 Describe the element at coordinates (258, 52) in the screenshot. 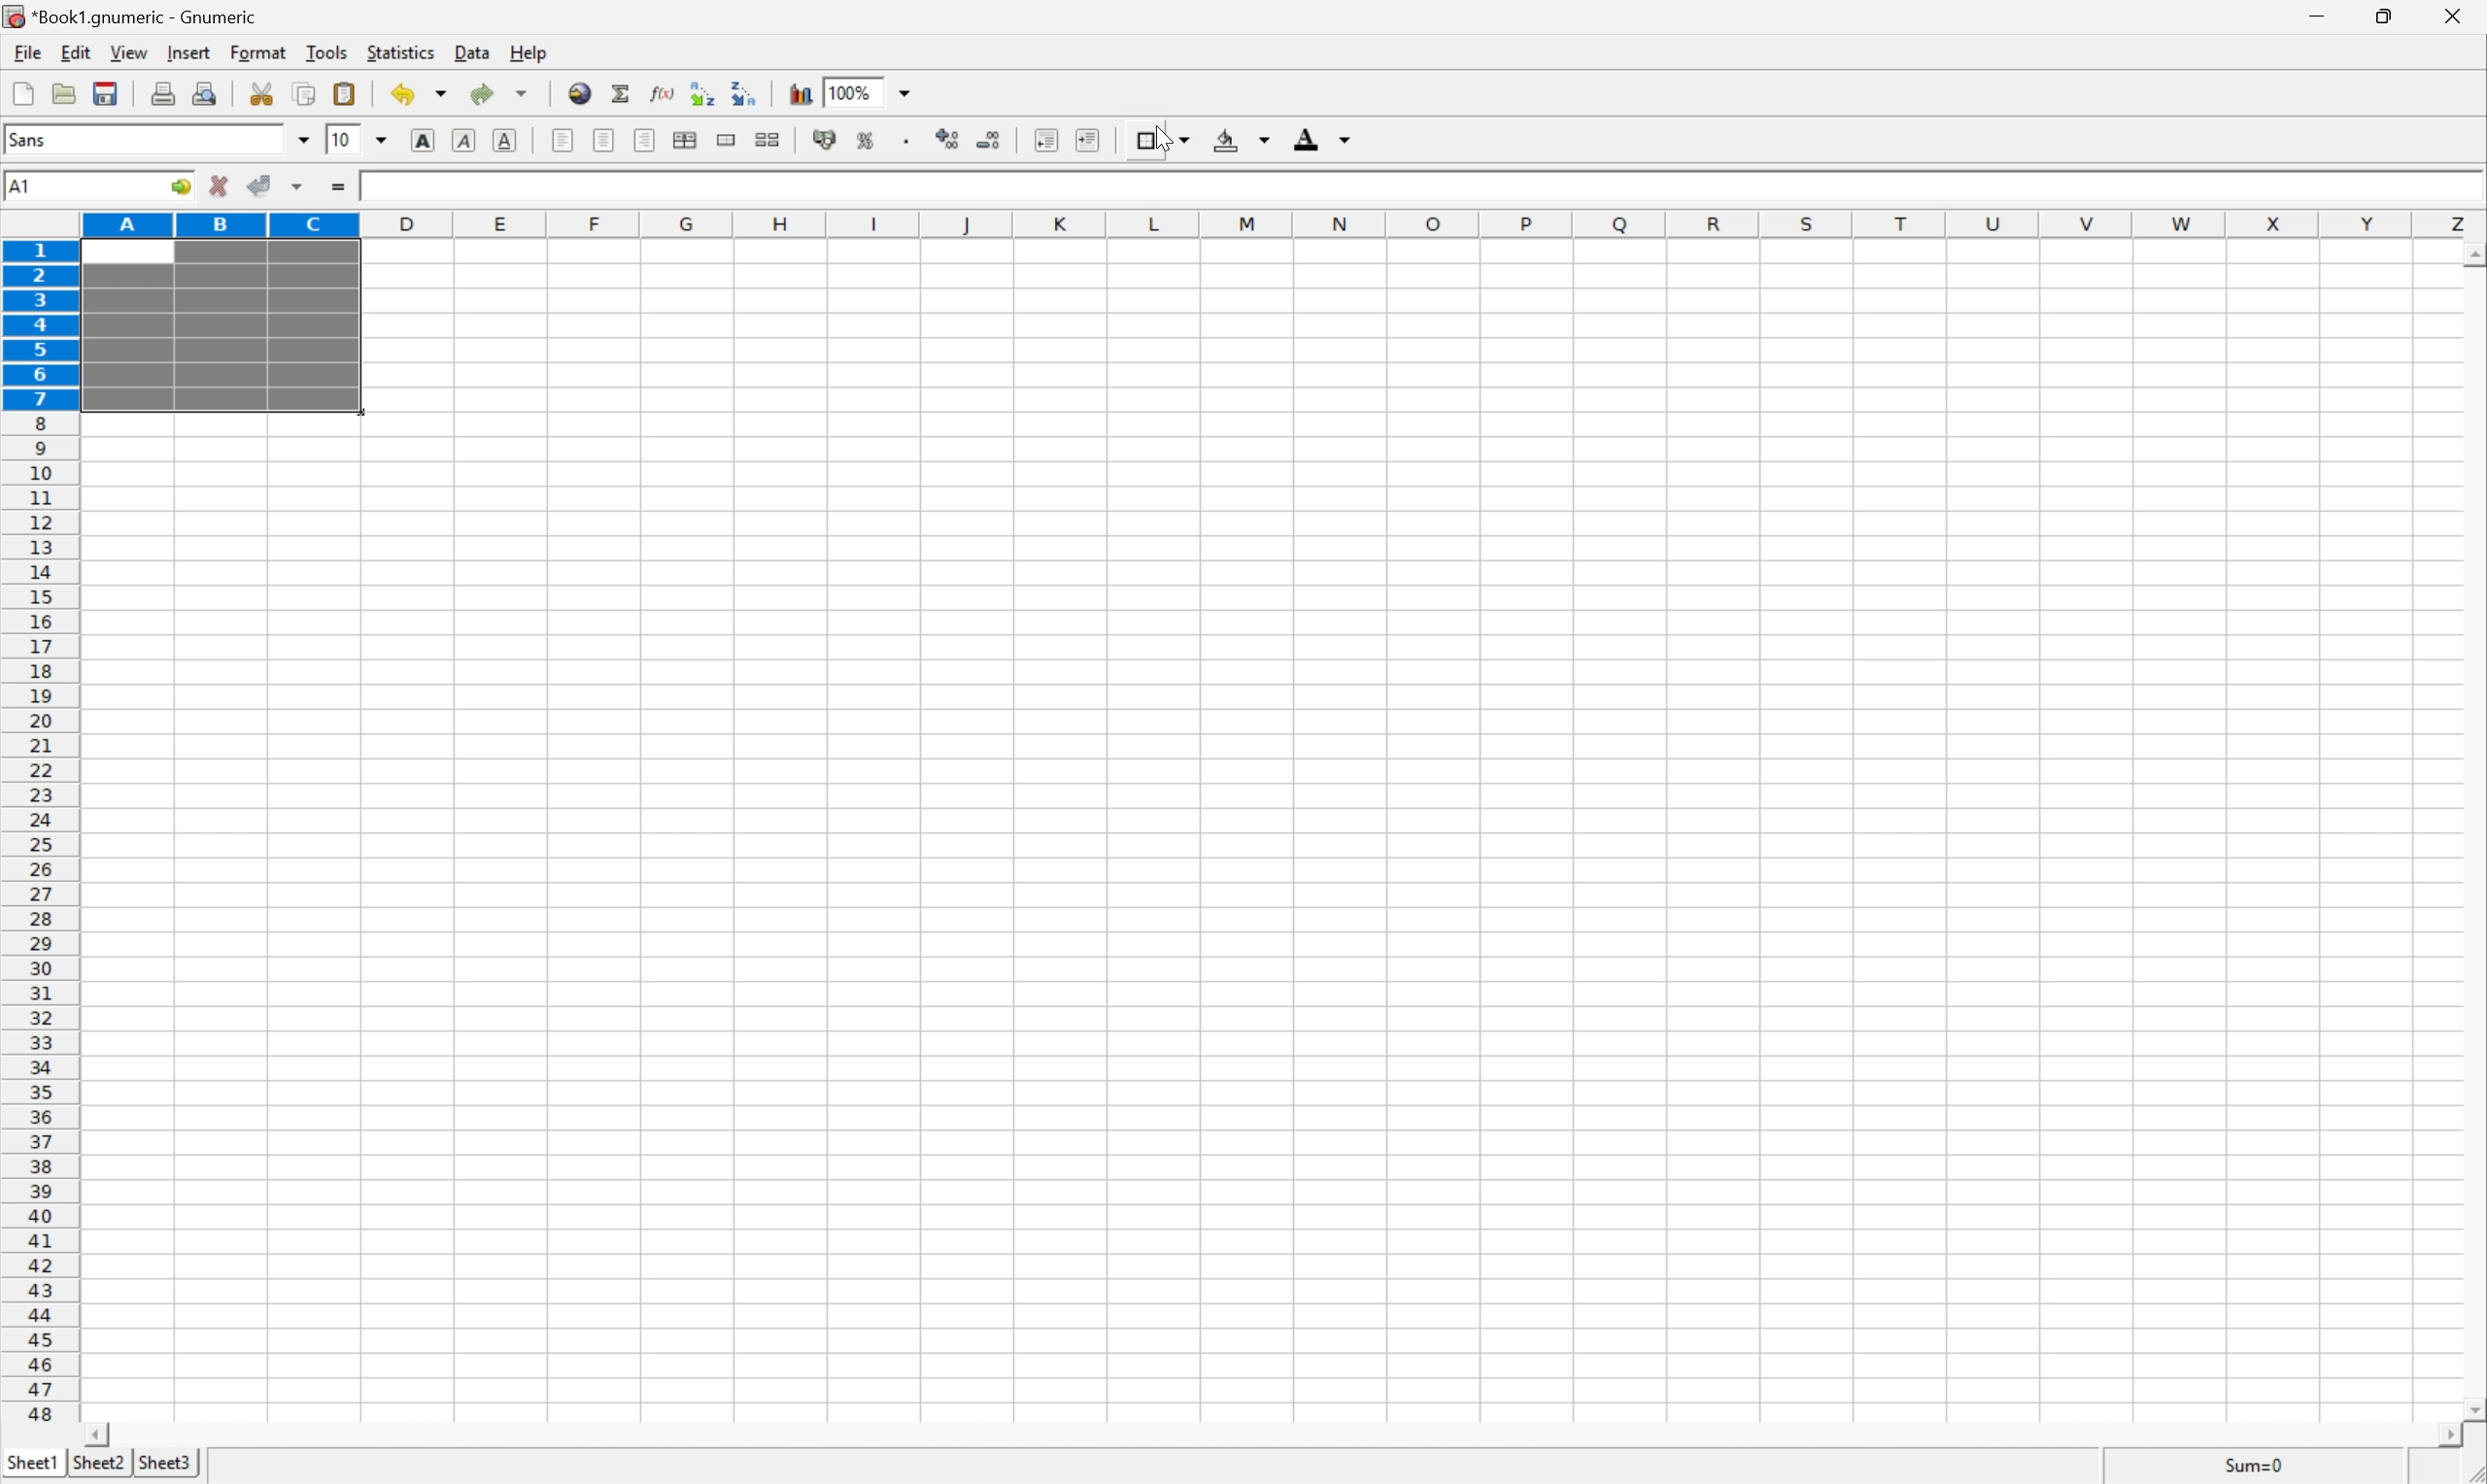

I see `format` at that location.